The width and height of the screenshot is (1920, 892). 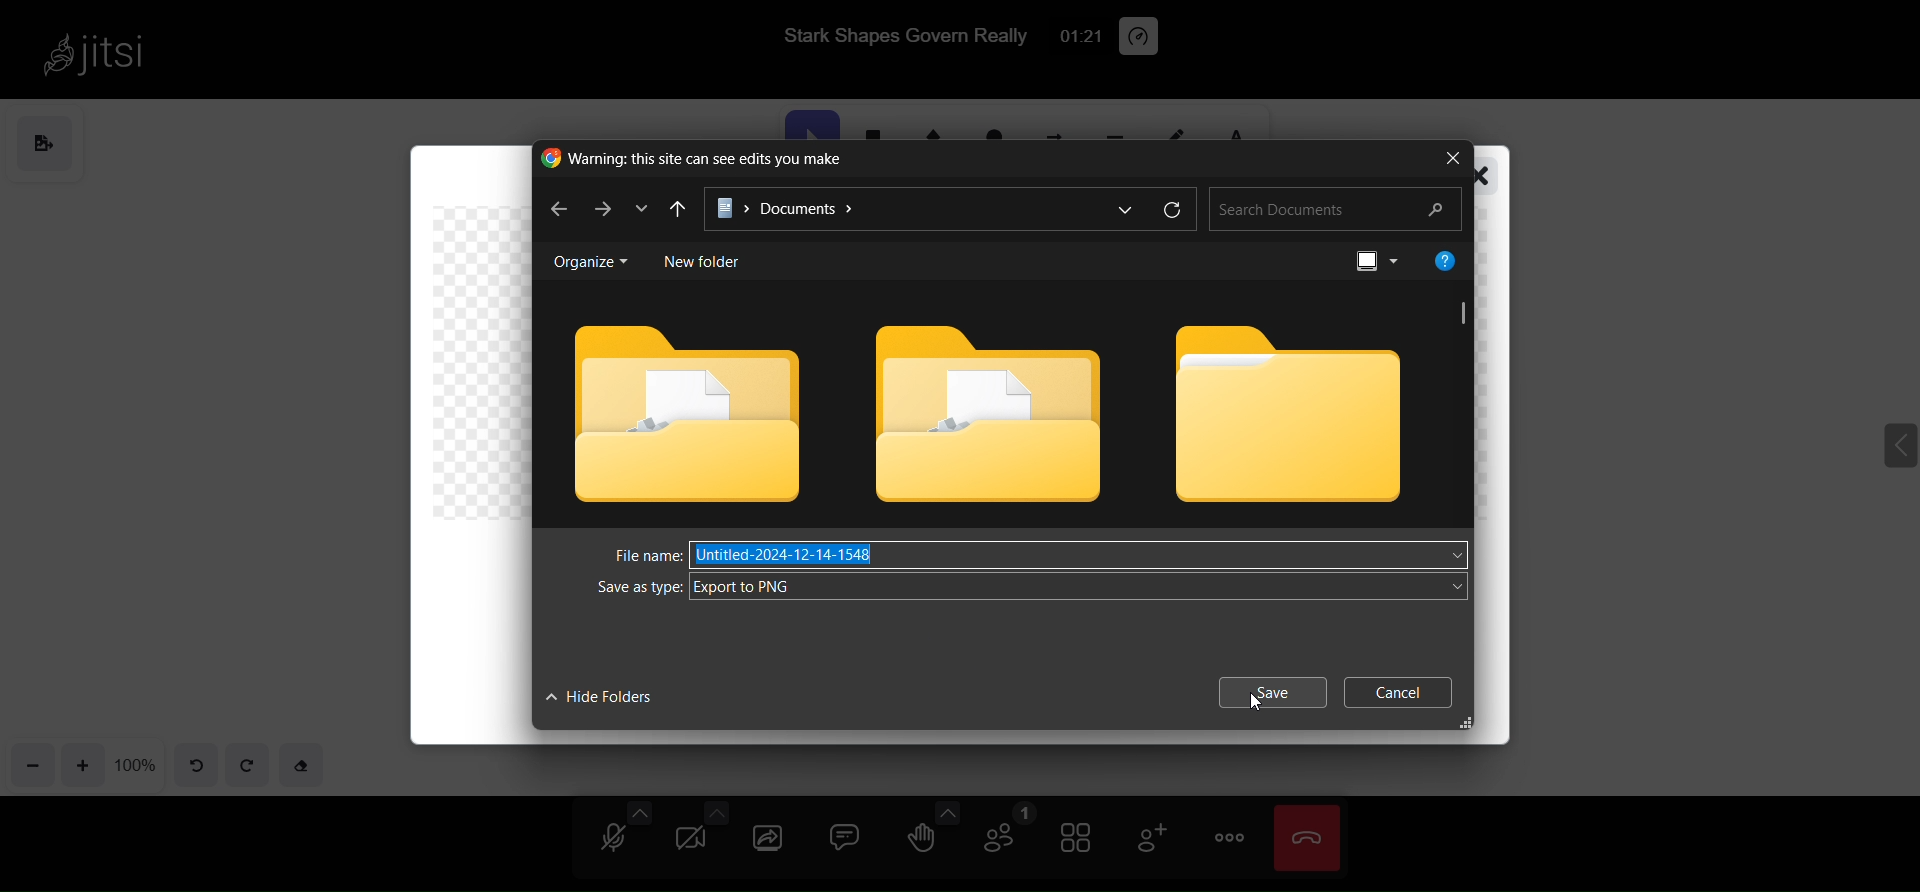 I want to click on preview, so click(x=1378, y=264).